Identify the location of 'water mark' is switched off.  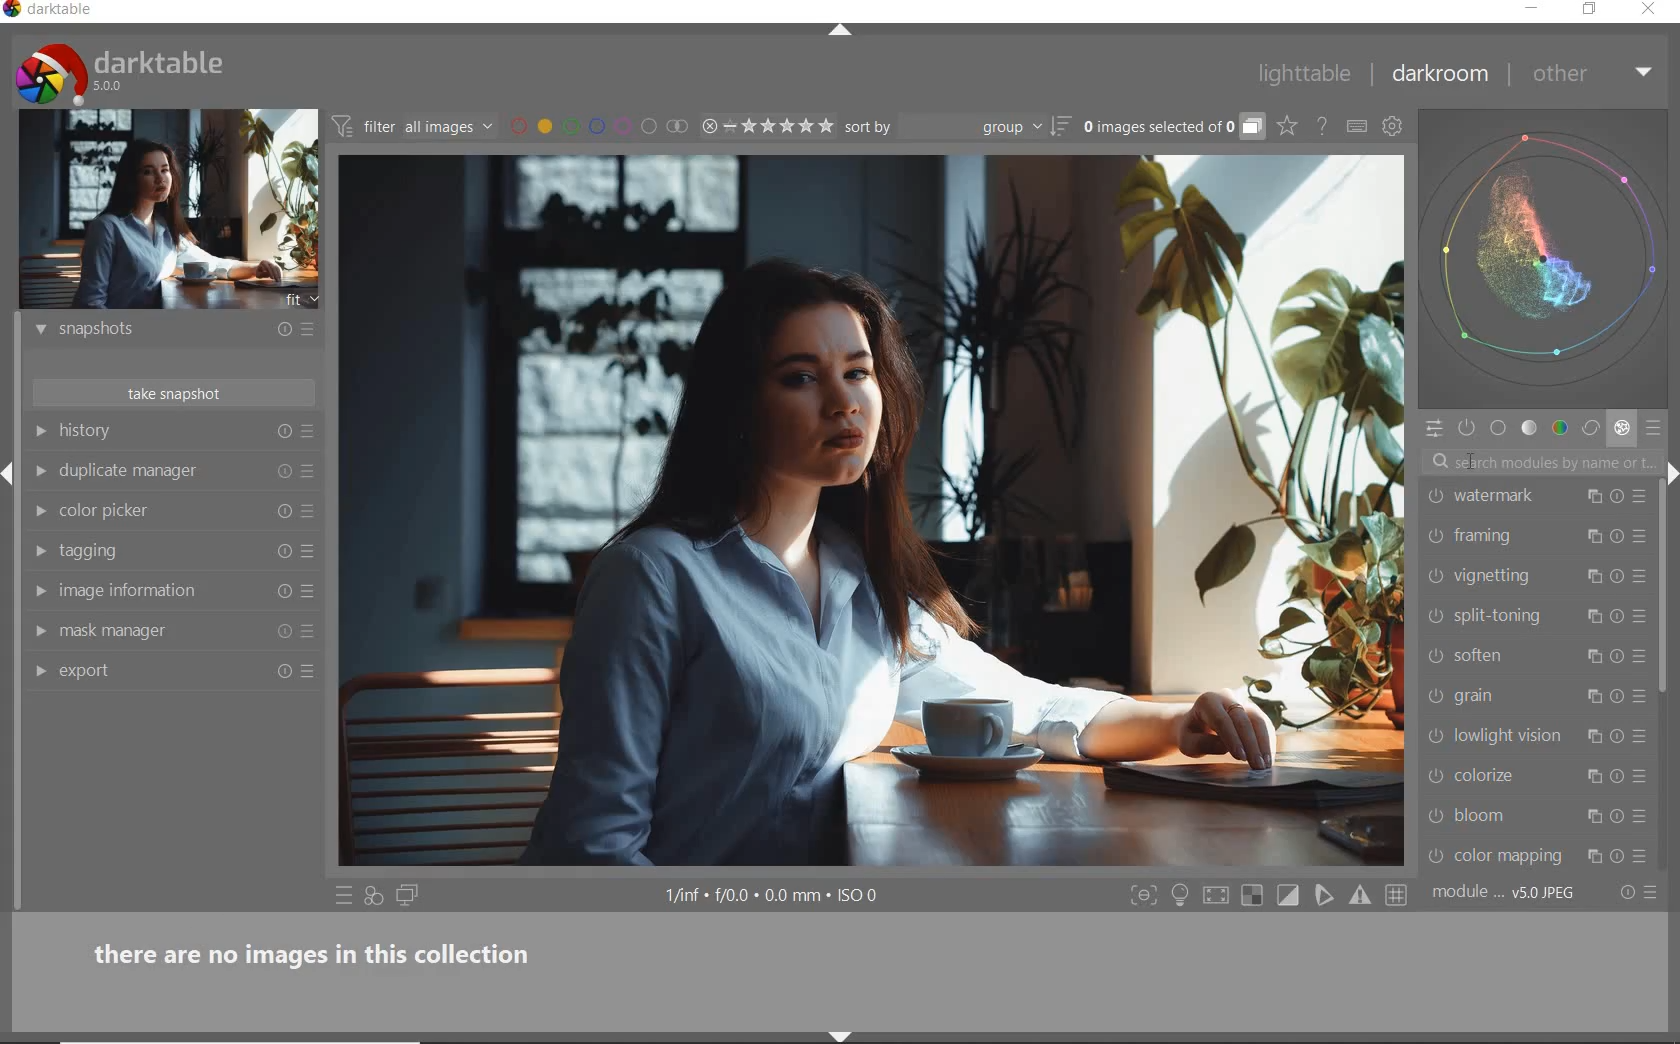
(1437, 496).